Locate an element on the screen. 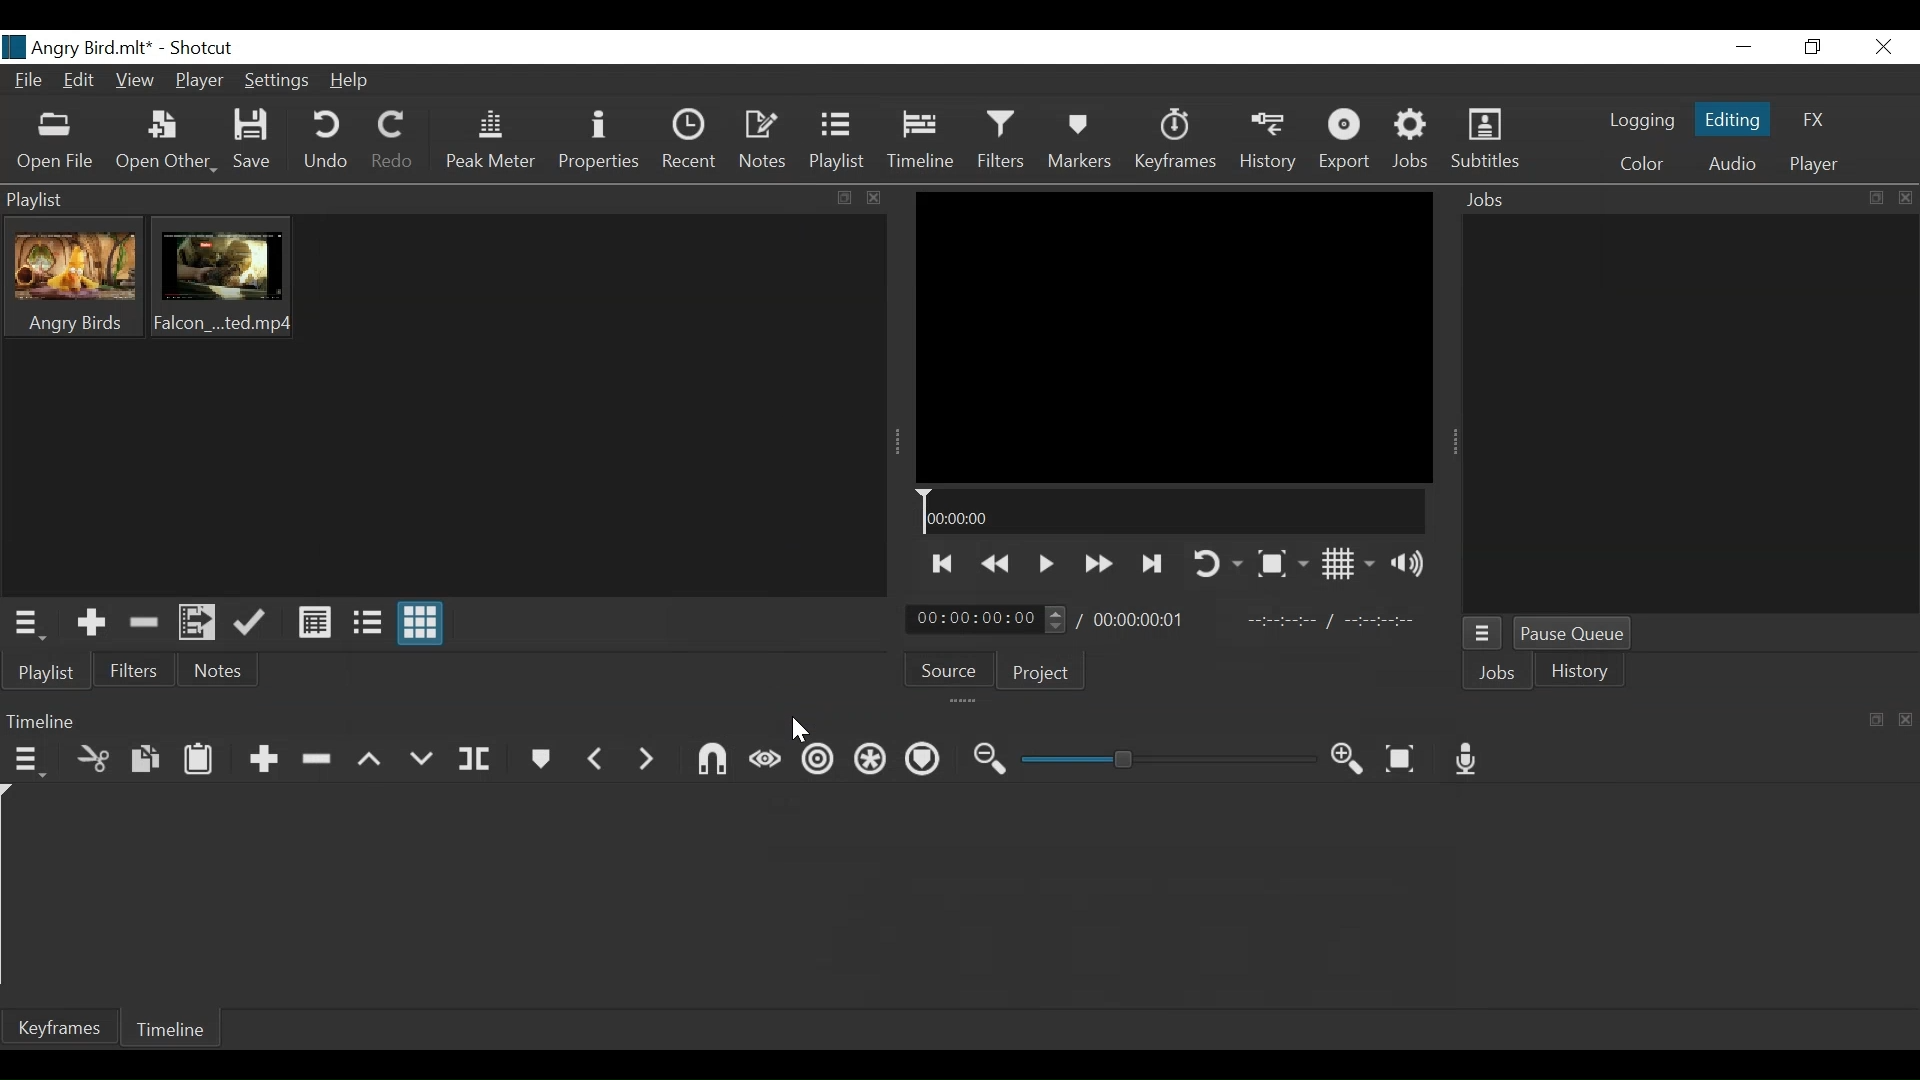 Image resolution: width=1920 pixels, height=1080 pixels. Zoom timeline in is located at coordinates (989, 759).